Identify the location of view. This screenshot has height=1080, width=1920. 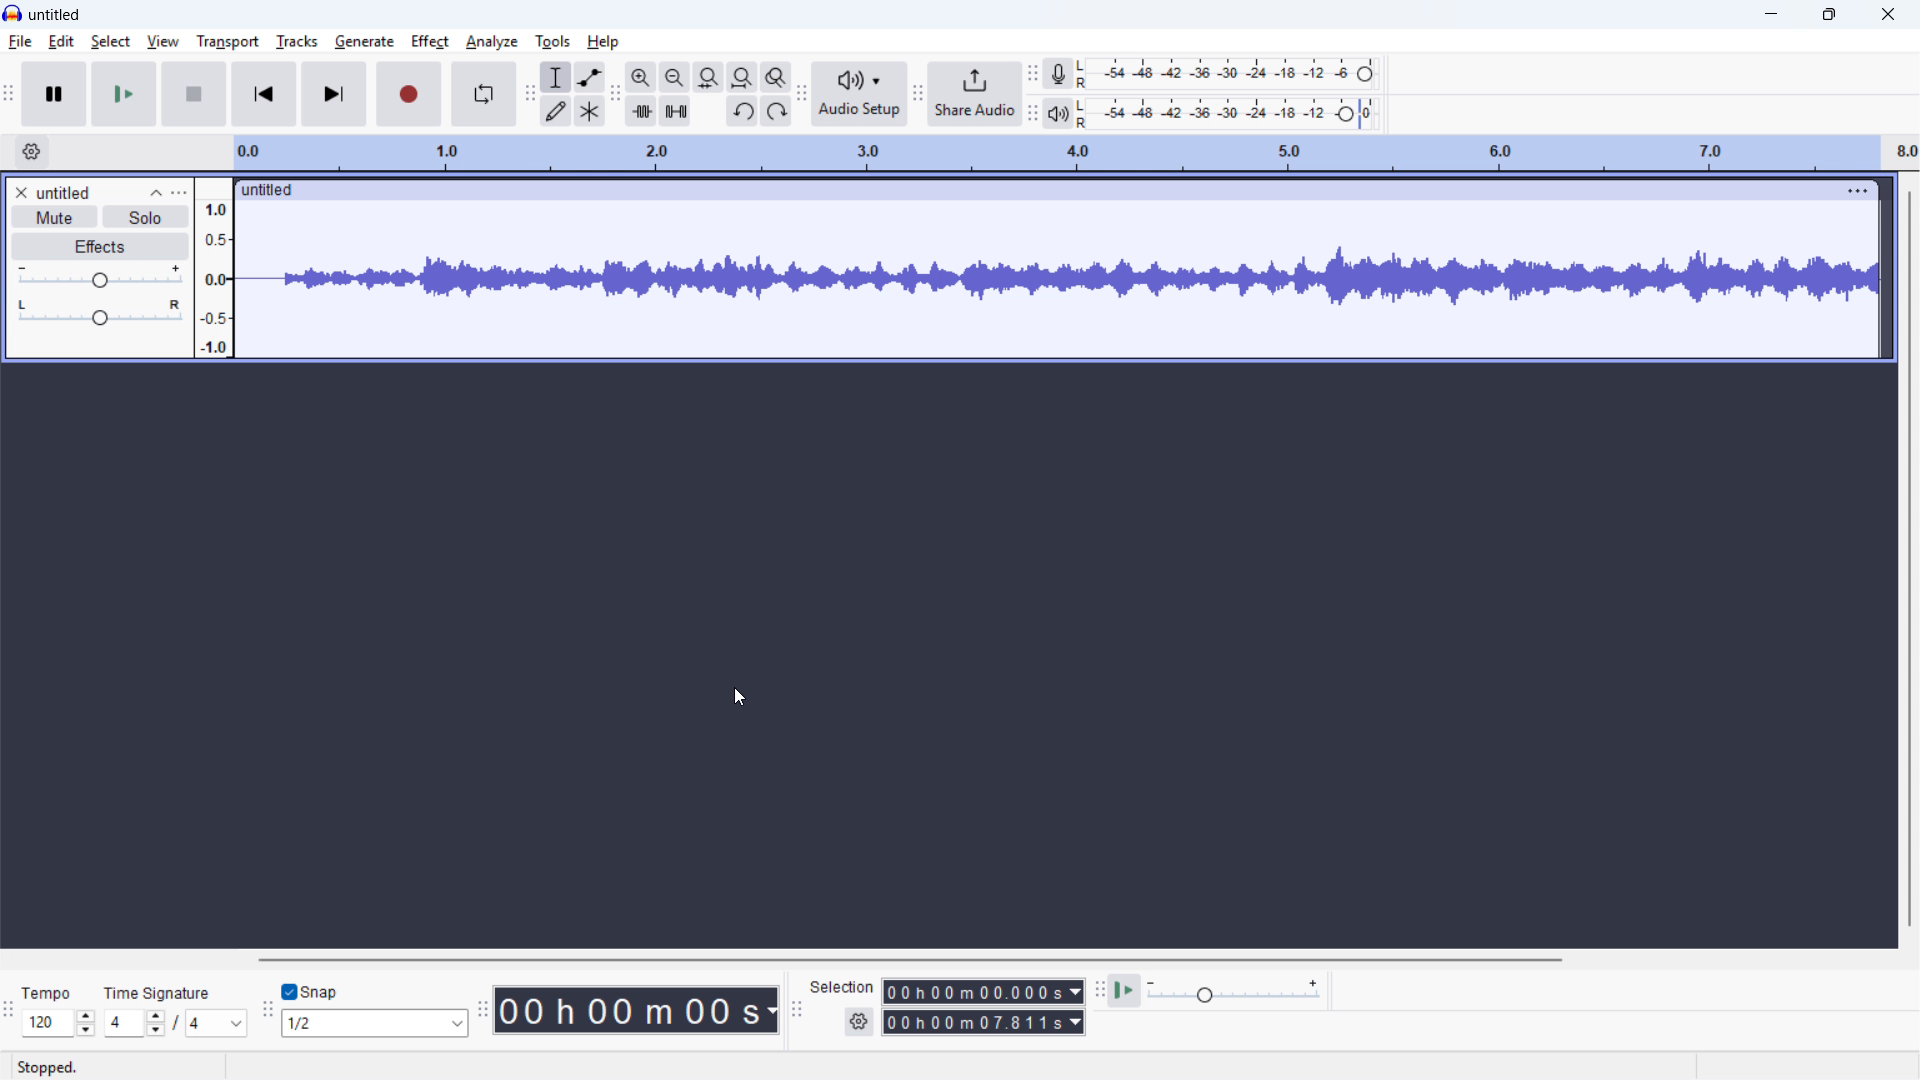
(163, 41).